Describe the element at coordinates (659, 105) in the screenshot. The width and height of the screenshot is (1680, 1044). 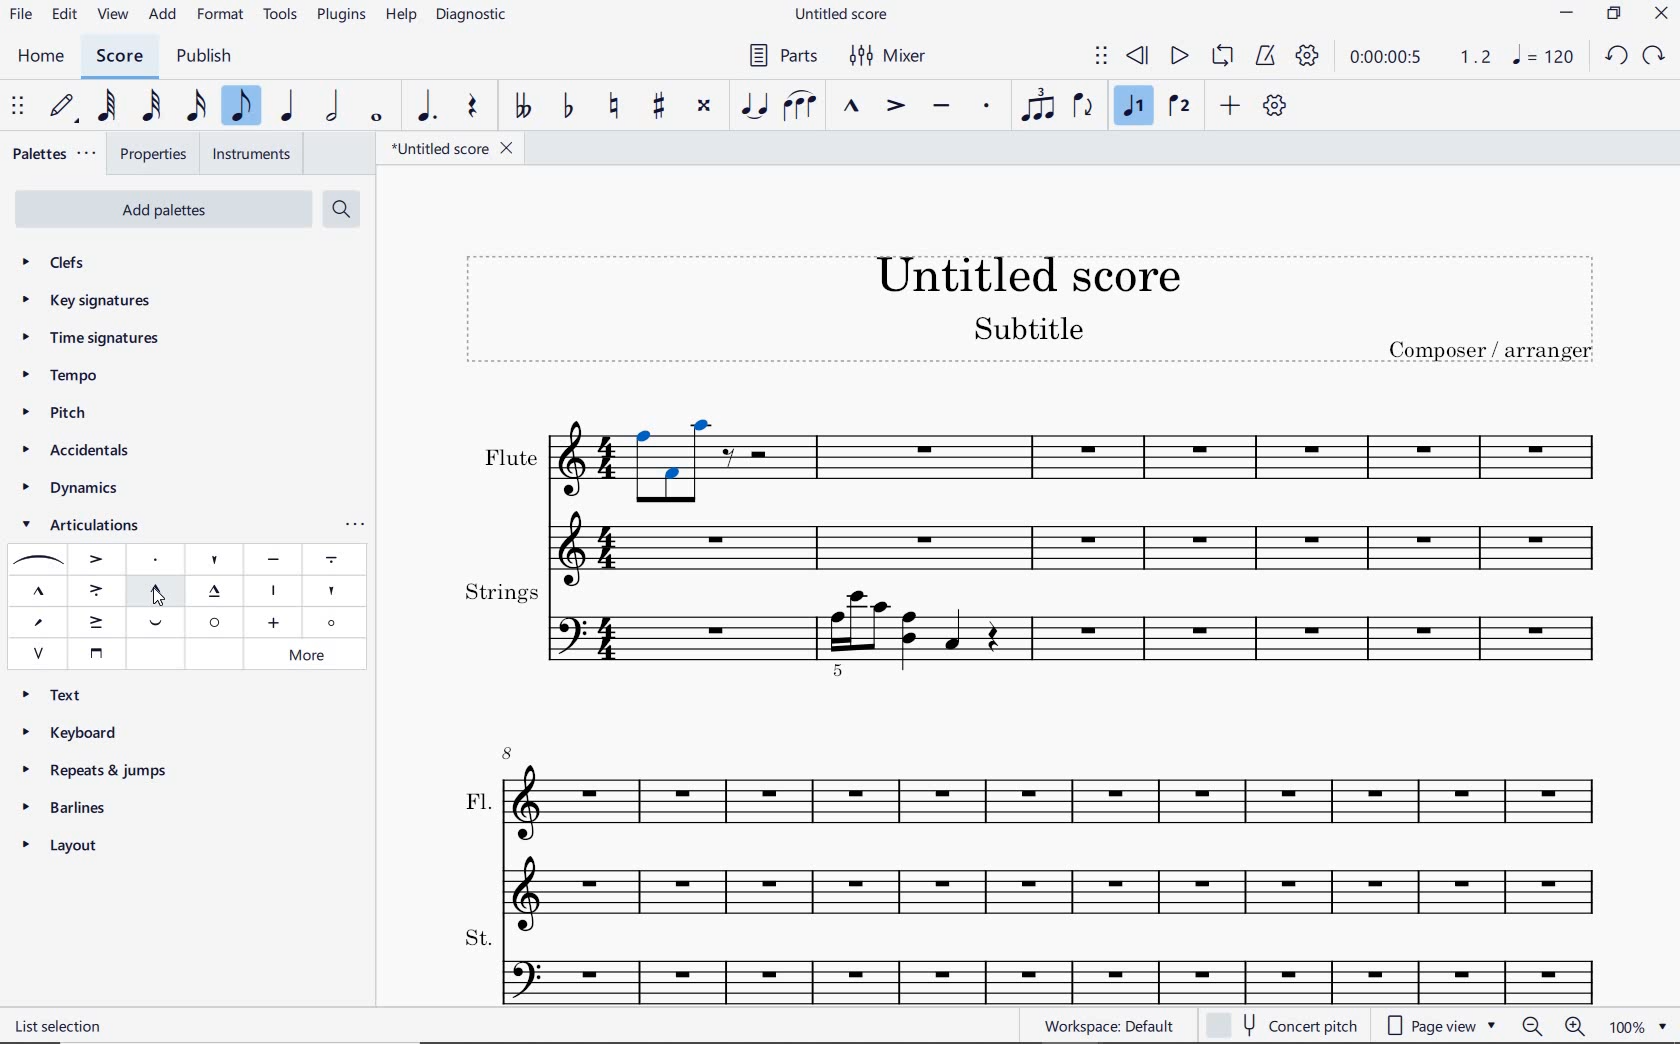
I see `TOGGLE SHARP` at that location.